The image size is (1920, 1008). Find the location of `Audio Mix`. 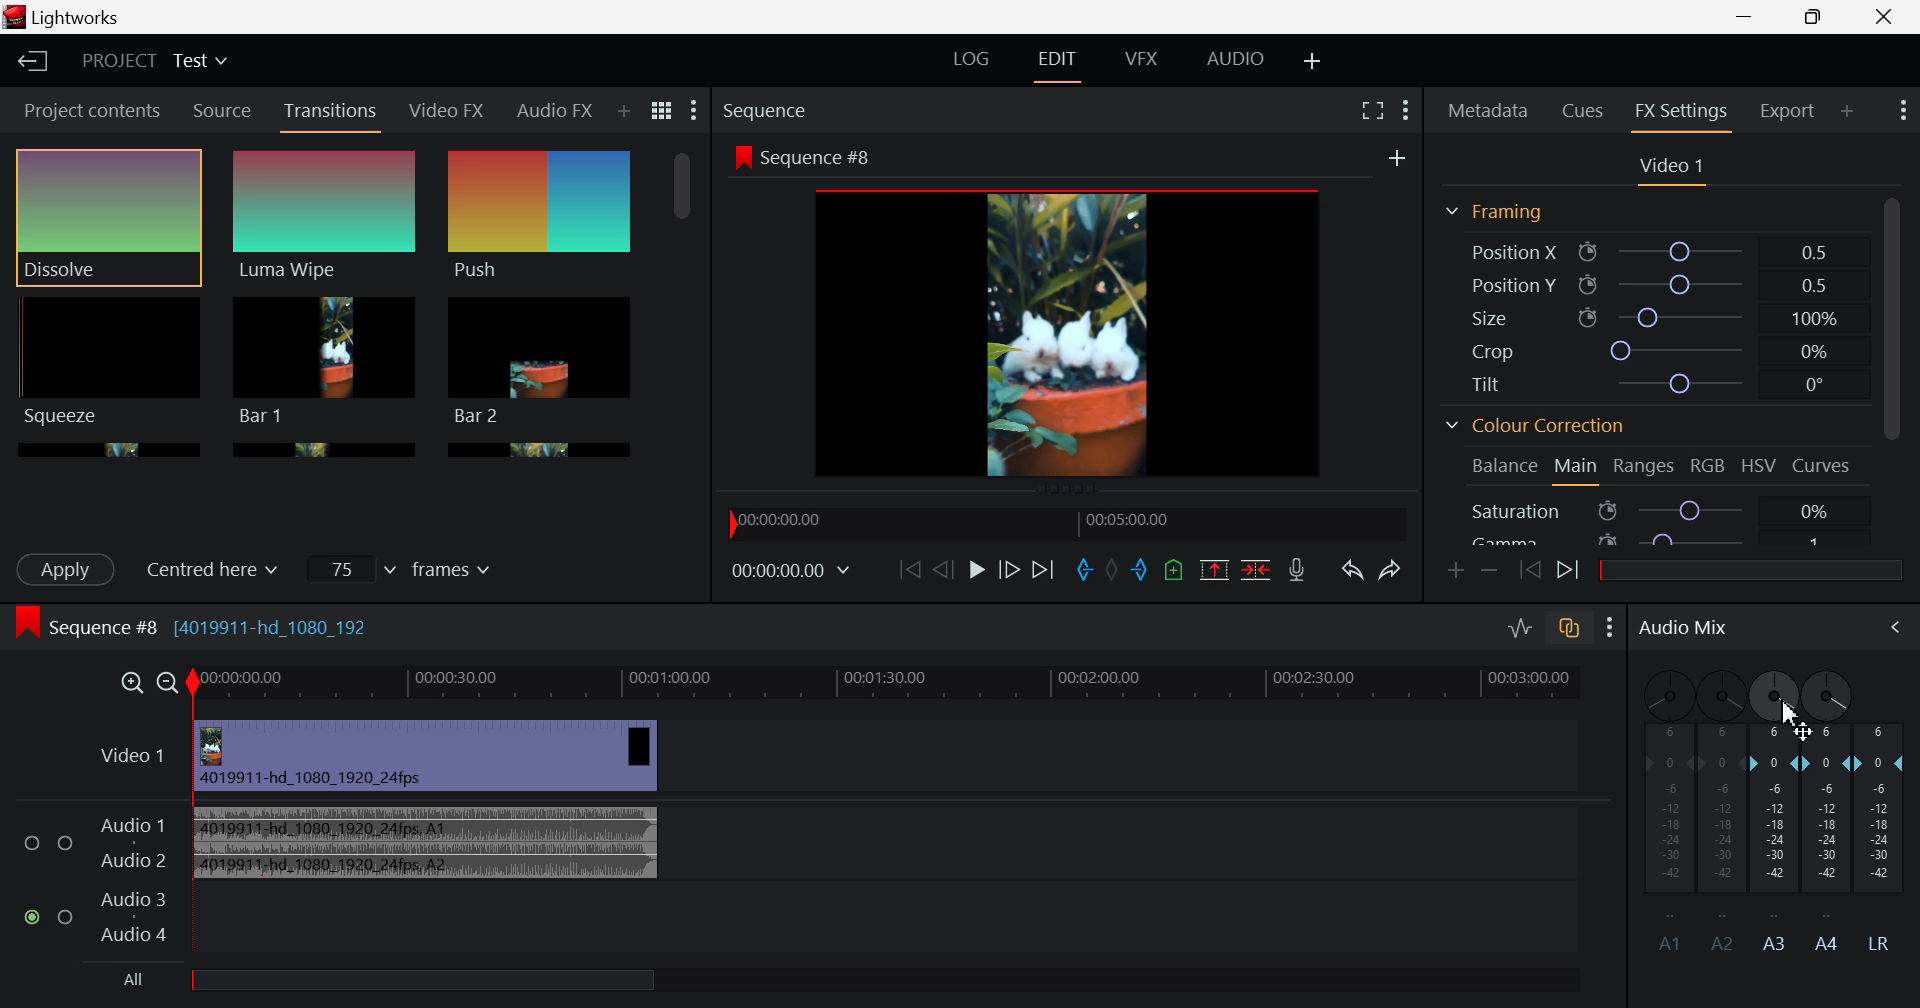

Audio Mix is located at coordinates (1681, 631).